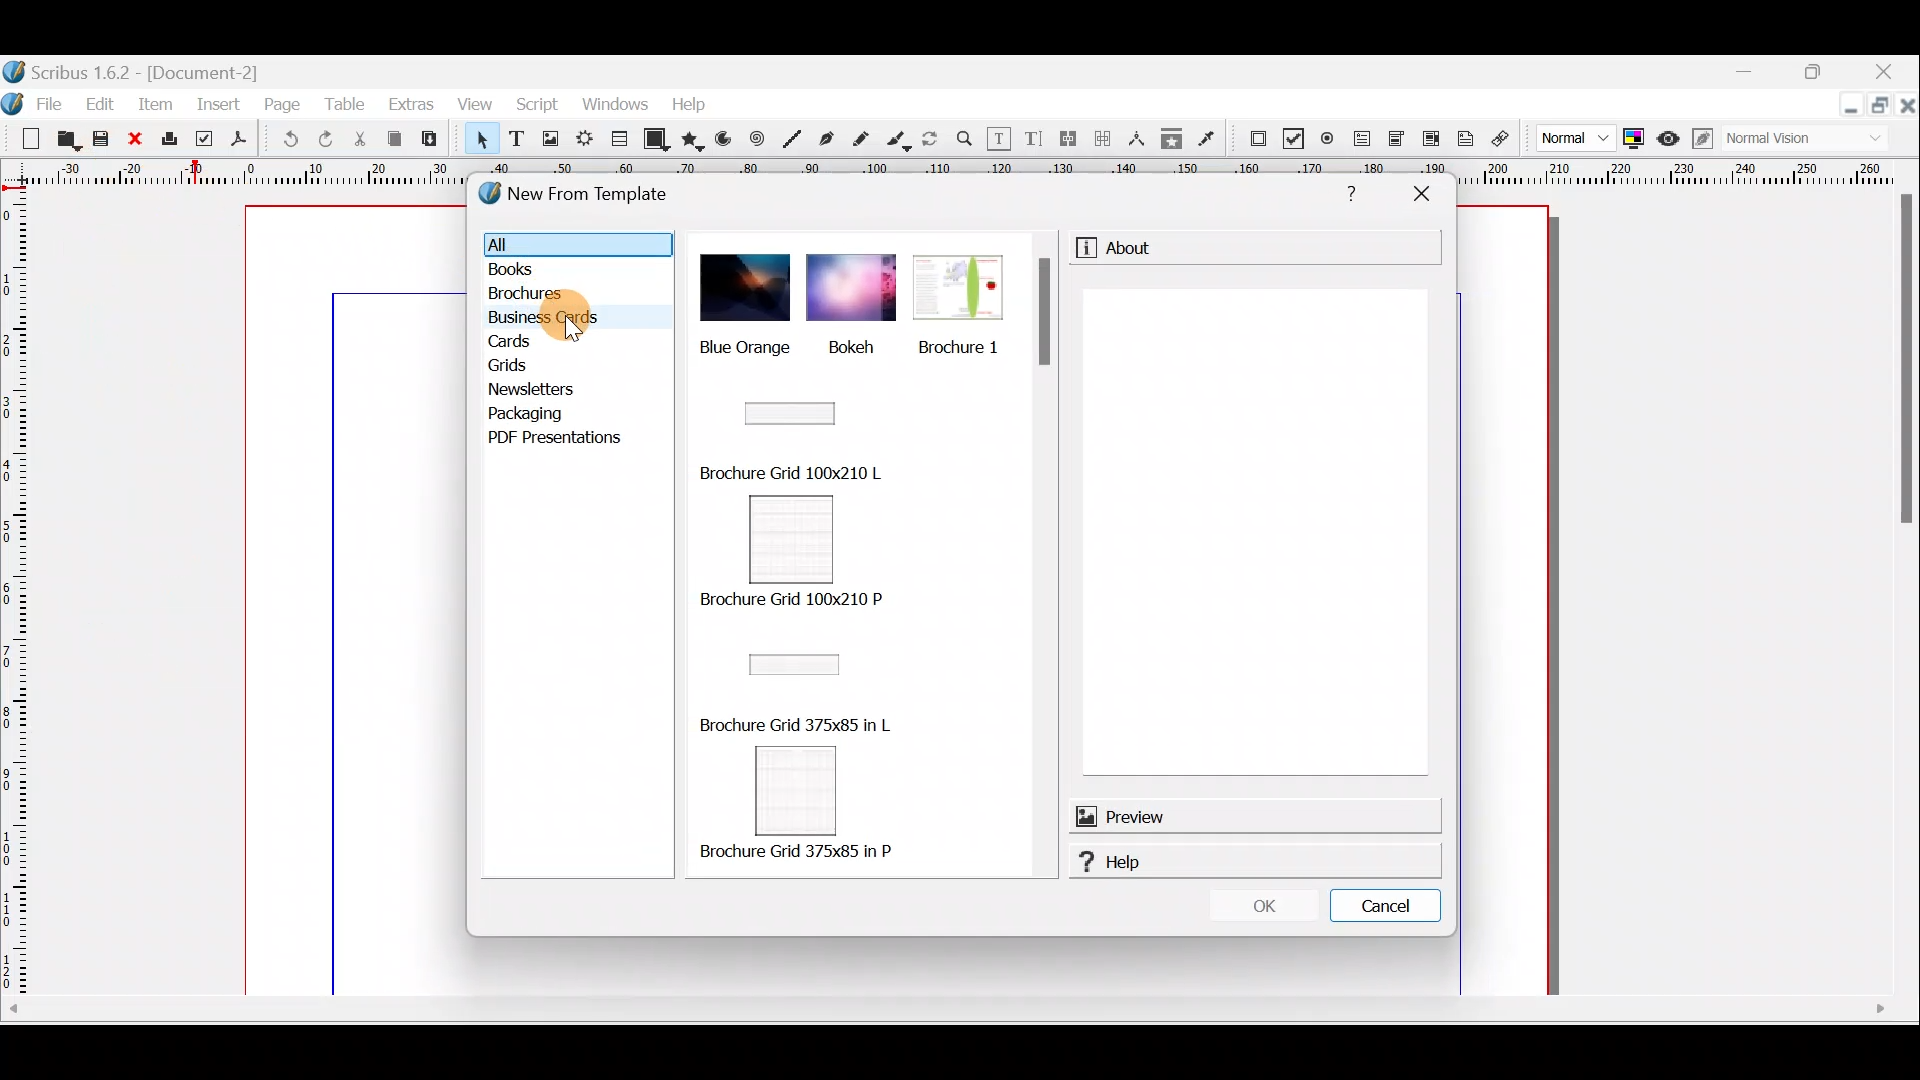 The height and width of the screenshot is (1080, 1920). Describe the element at coordinates (530, 345) in the screenshot. I see `Cards` at that location.